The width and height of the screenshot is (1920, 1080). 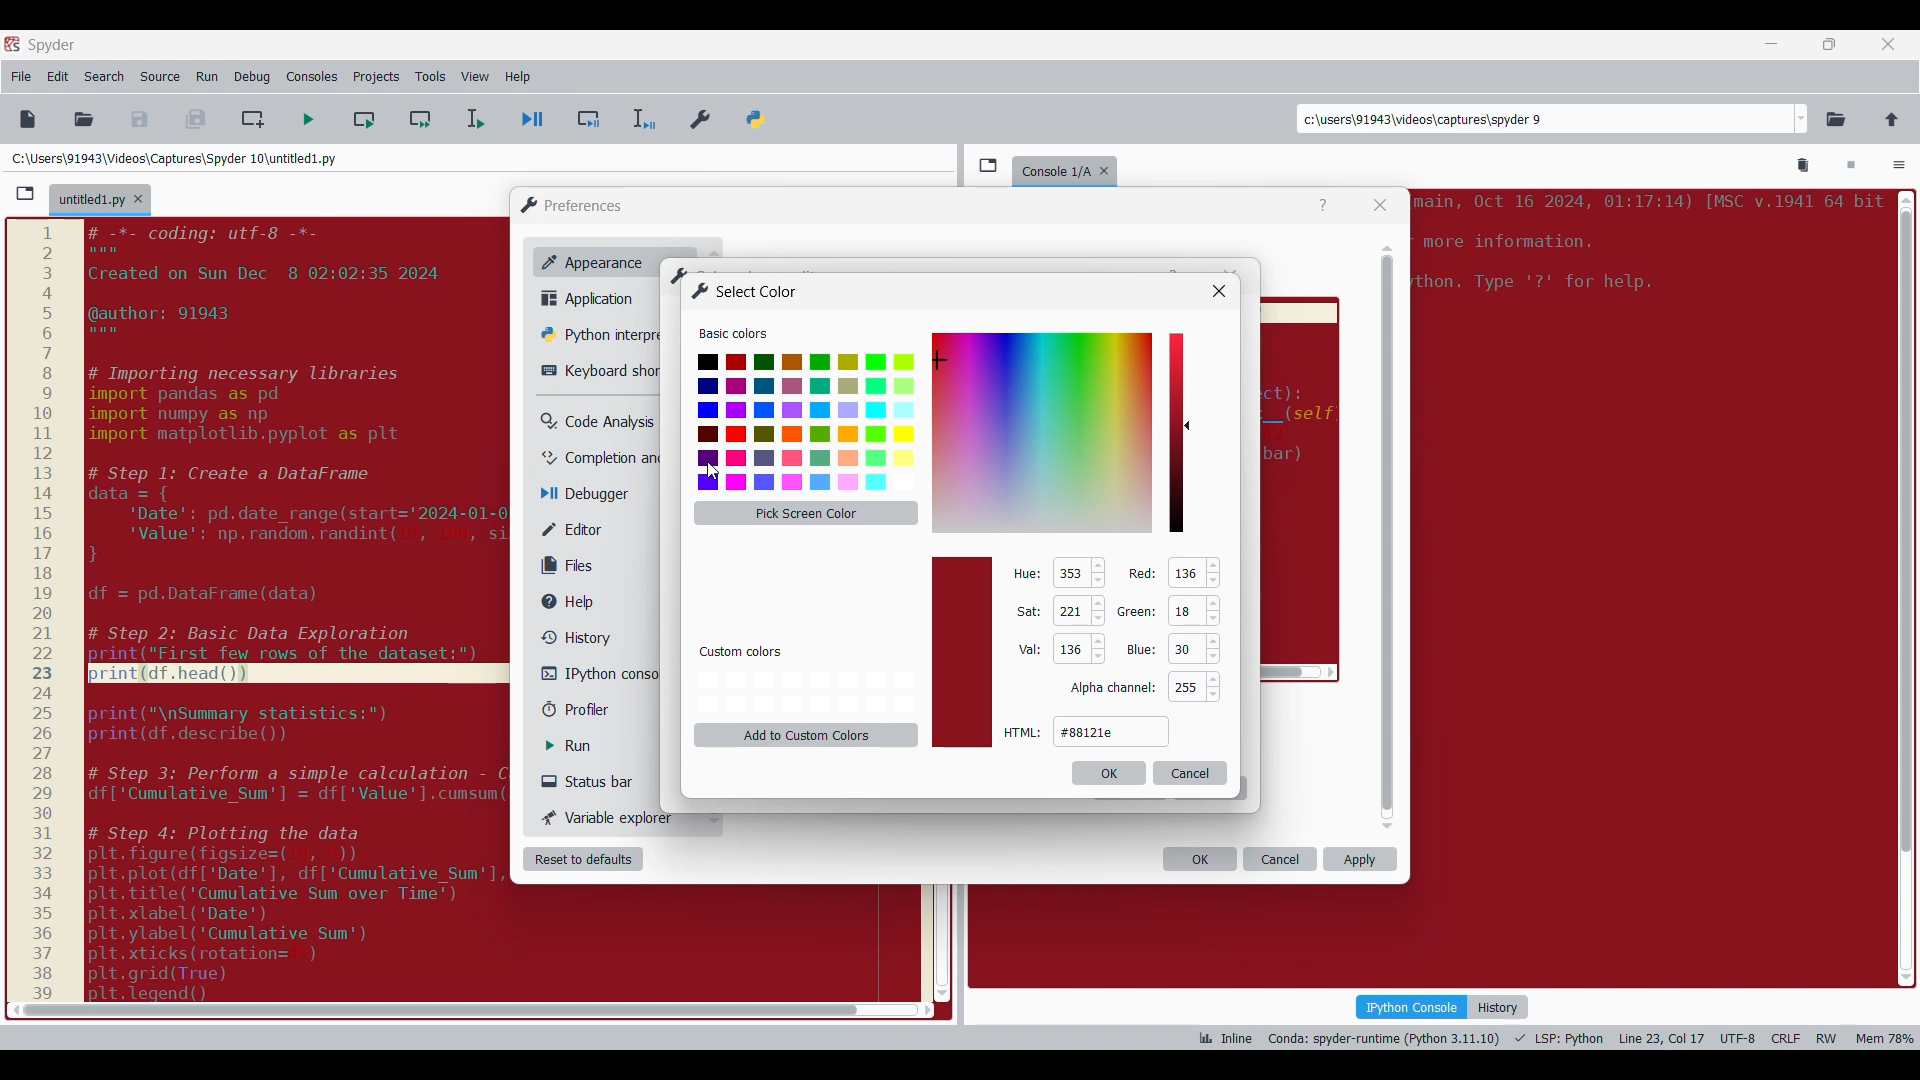 I want to click on Help menu, so click(x=517, y=77).